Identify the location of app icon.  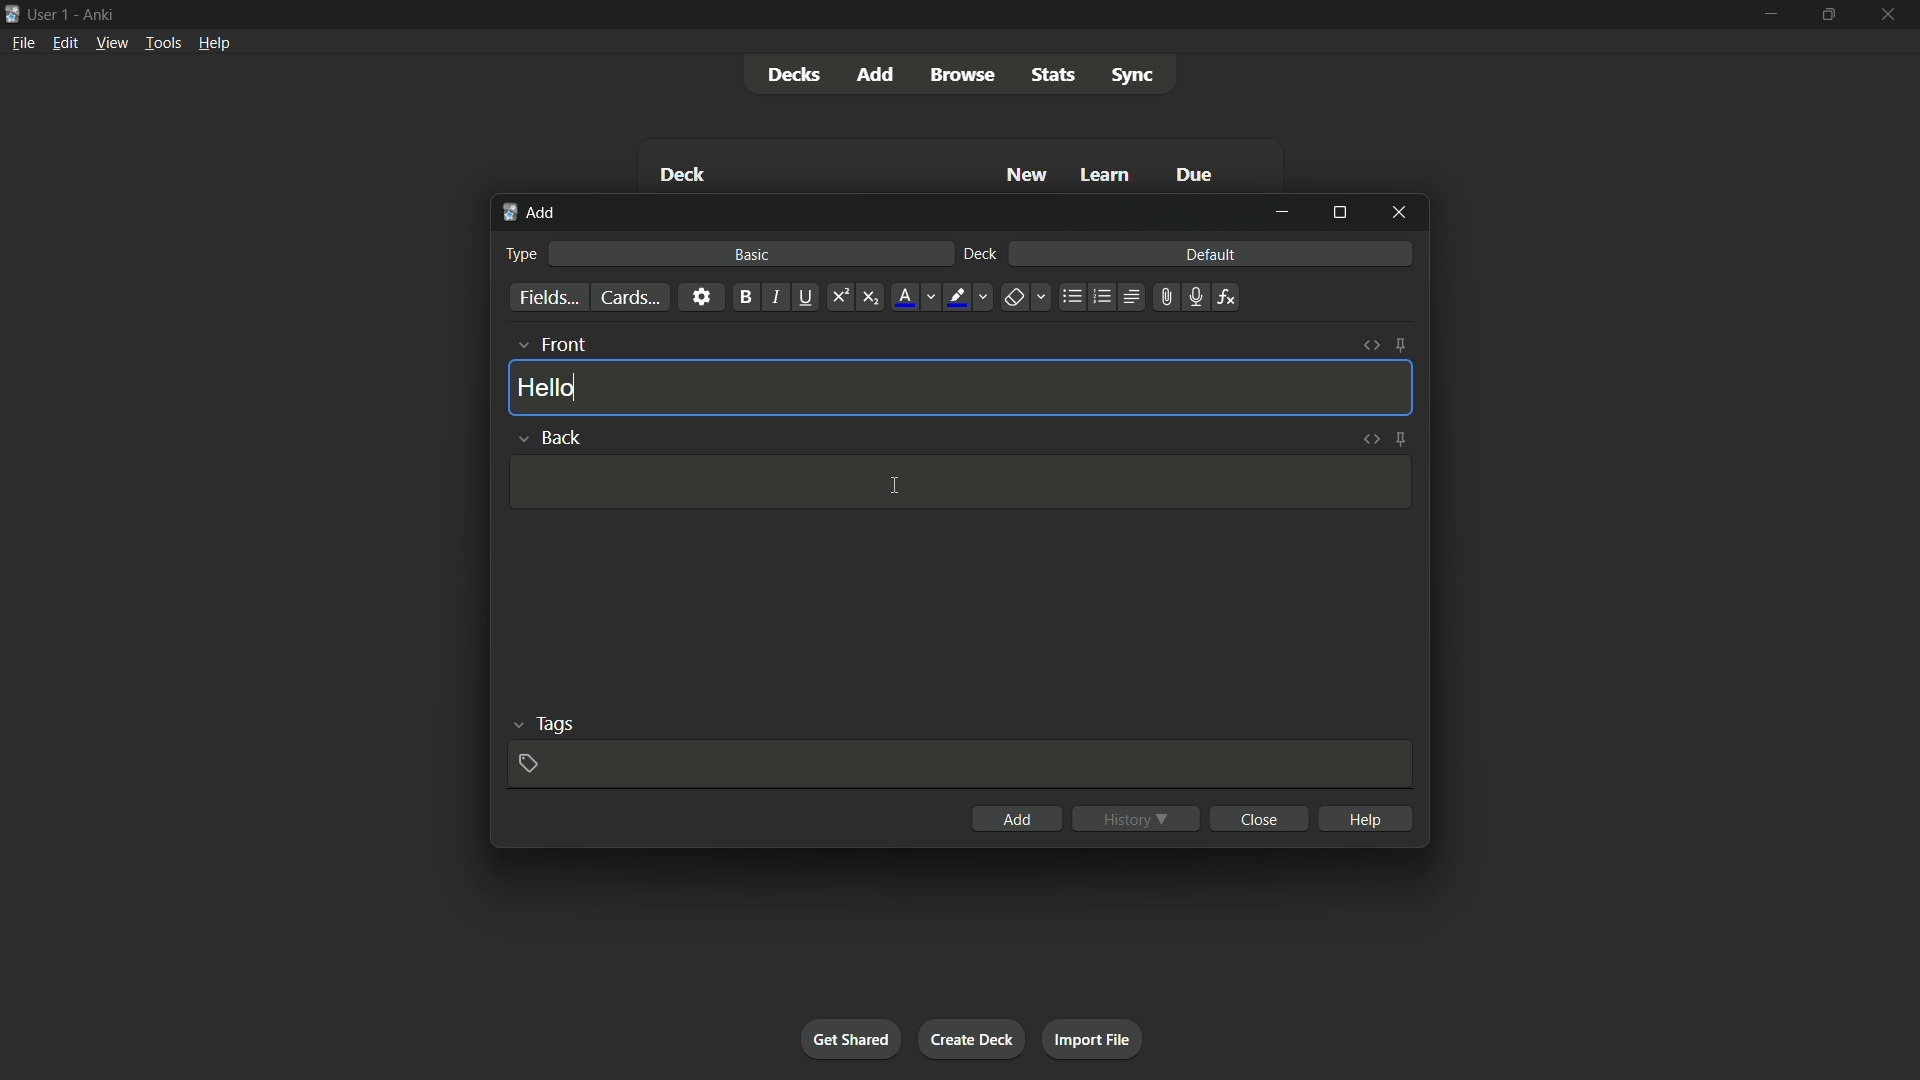
(12, 12).